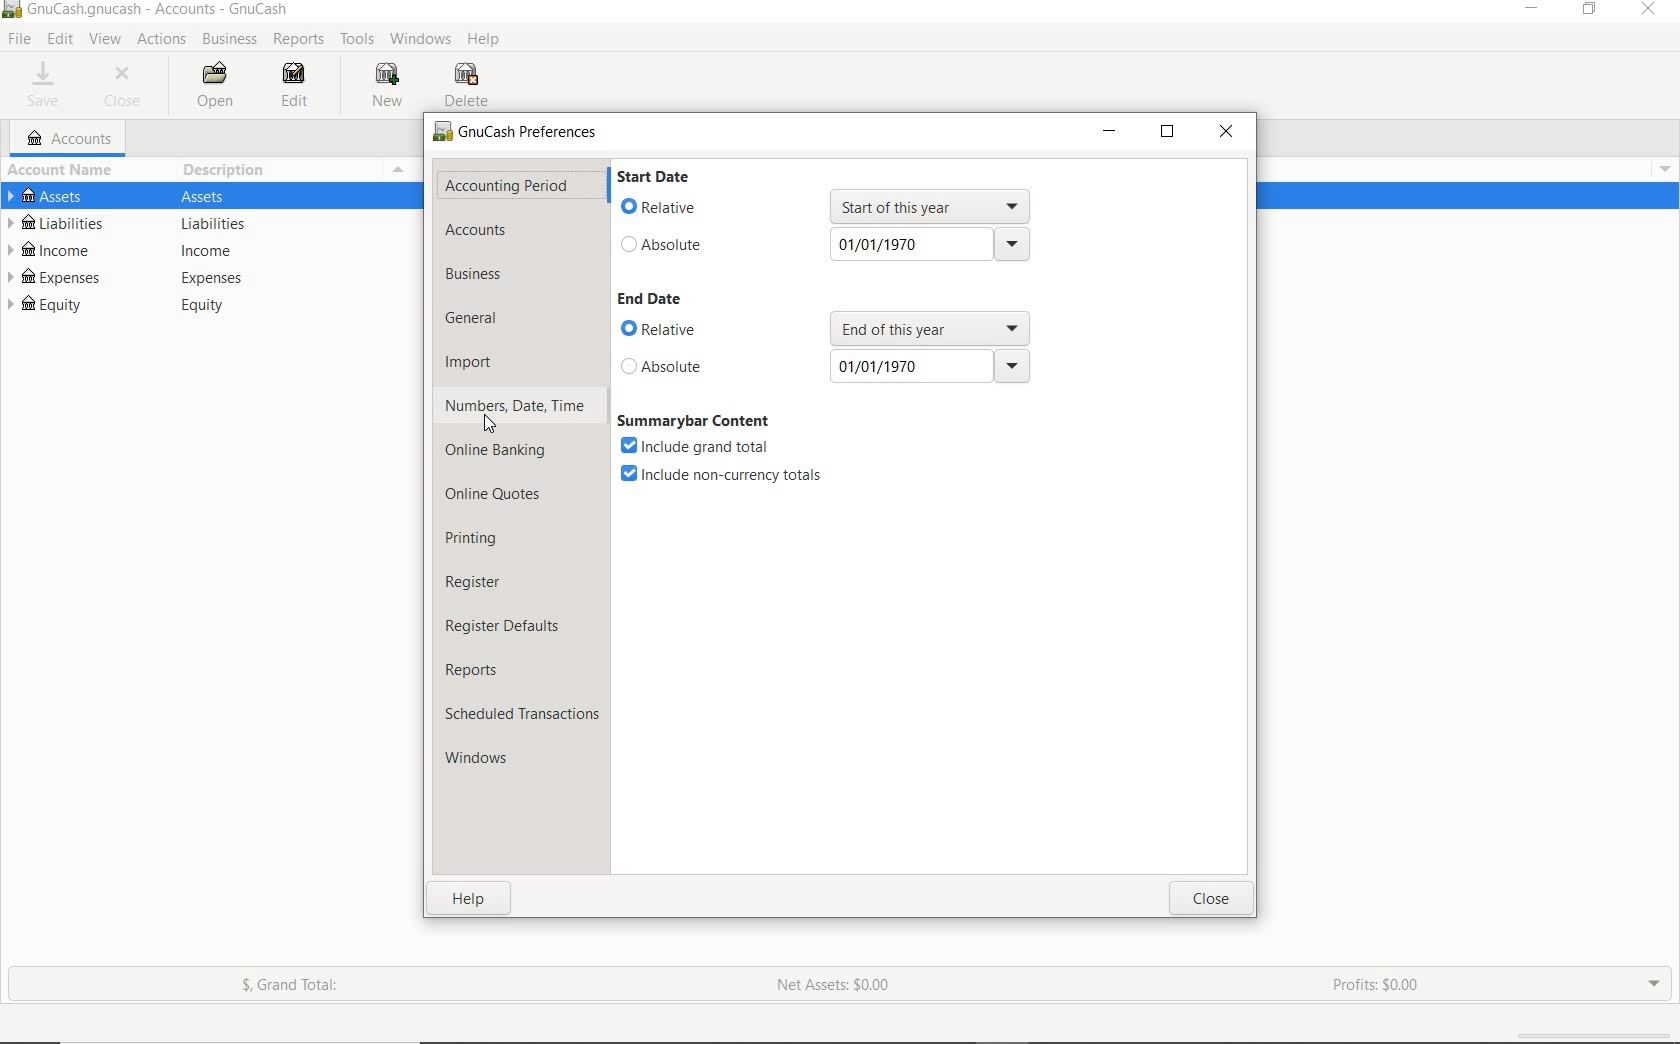  What do you see at coordinates (1111, 133) in the screenshot?
I see `minimize` at bounding box center [1111, 133].